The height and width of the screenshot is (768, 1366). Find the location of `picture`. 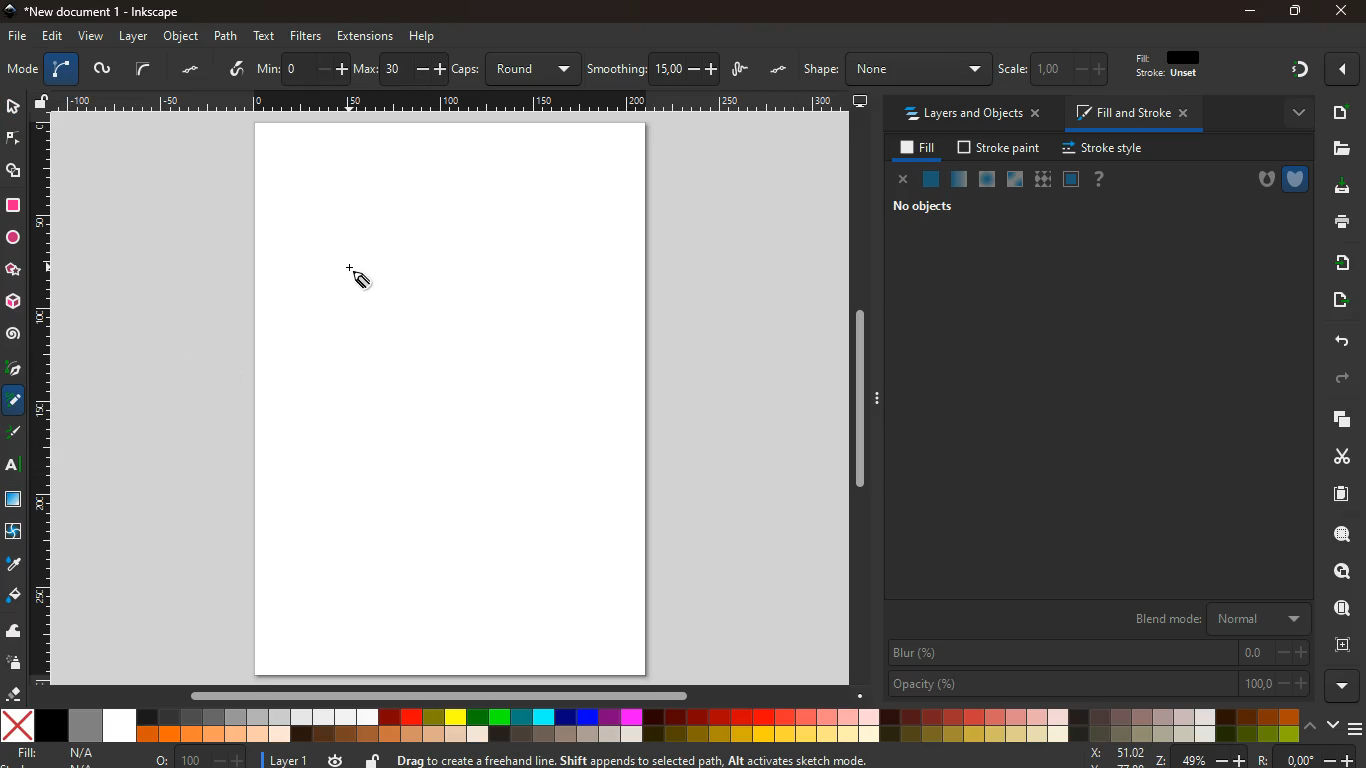

picture is located at coordinates (102, 69).